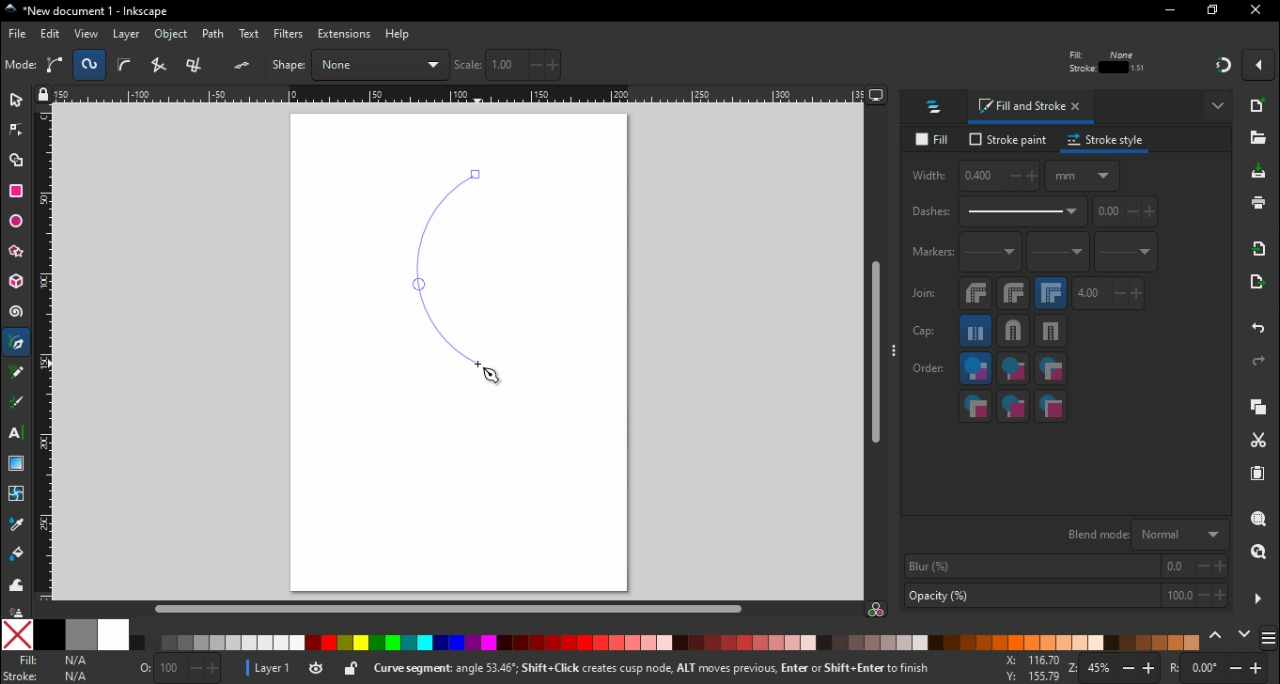 The image size is (1280, 684). What do you see at coordinates (1218, 108) in the screenshot?
I see `show` at bounding box center [1218, 108].